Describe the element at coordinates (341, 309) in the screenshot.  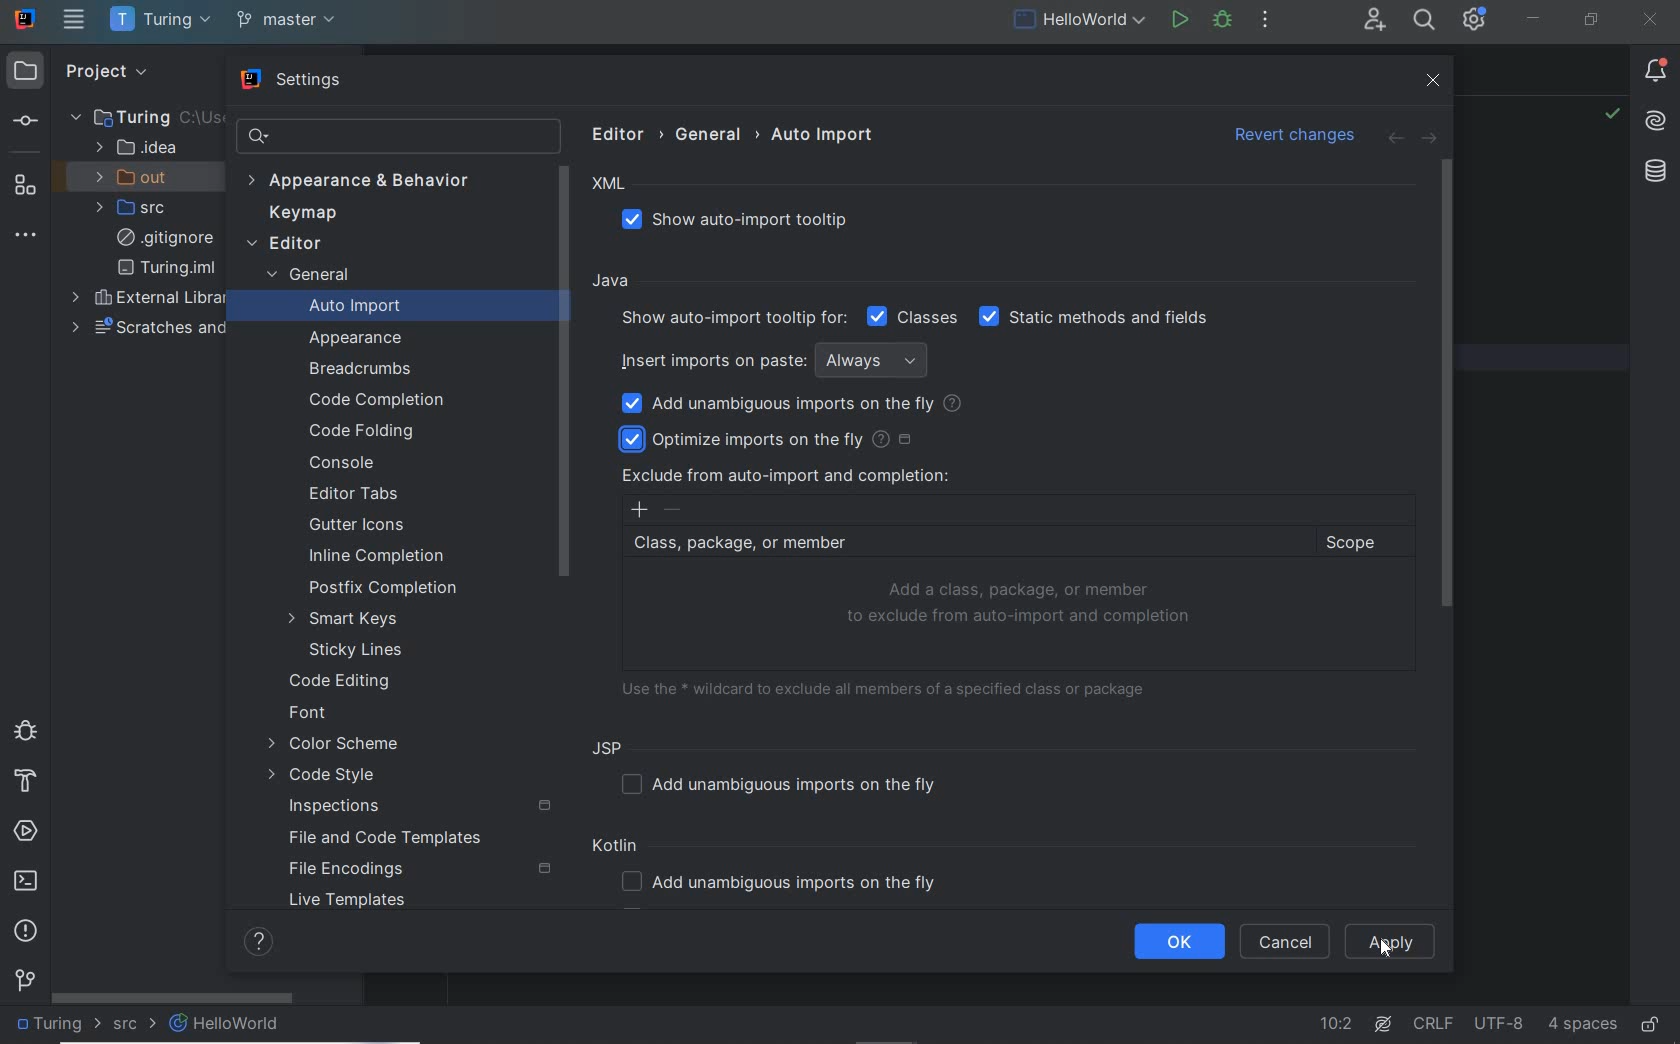
I see `AUTO IMPORT` at that location.